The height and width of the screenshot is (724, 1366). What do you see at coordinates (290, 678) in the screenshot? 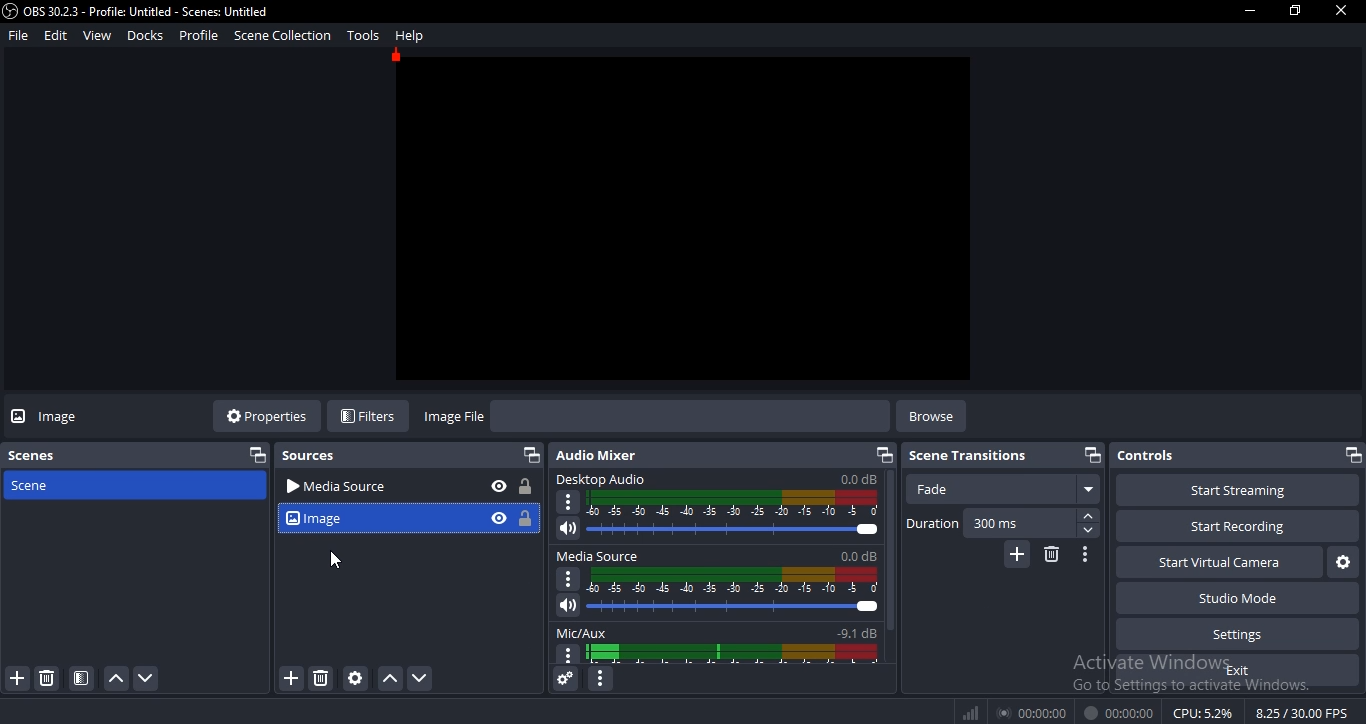
I see `add source` at bounding box center [290, 678].